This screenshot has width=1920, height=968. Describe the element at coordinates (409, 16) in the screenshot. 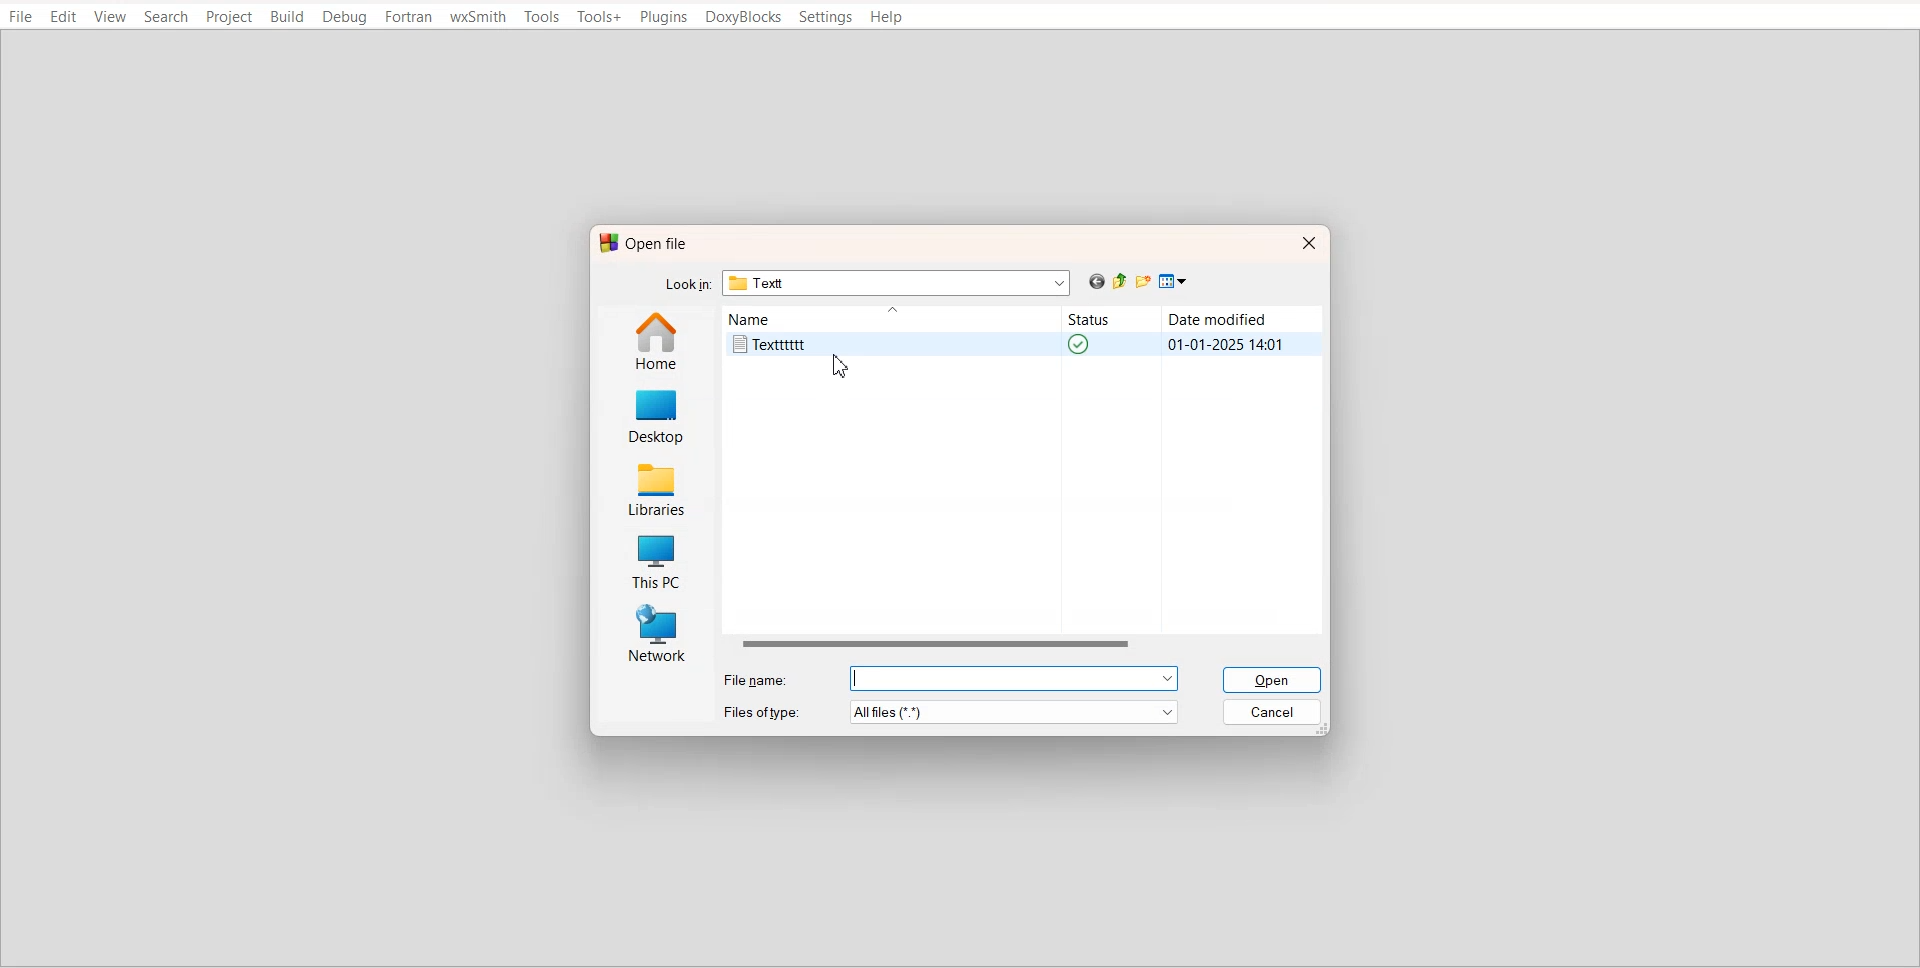

I see `Fortran` at that location.